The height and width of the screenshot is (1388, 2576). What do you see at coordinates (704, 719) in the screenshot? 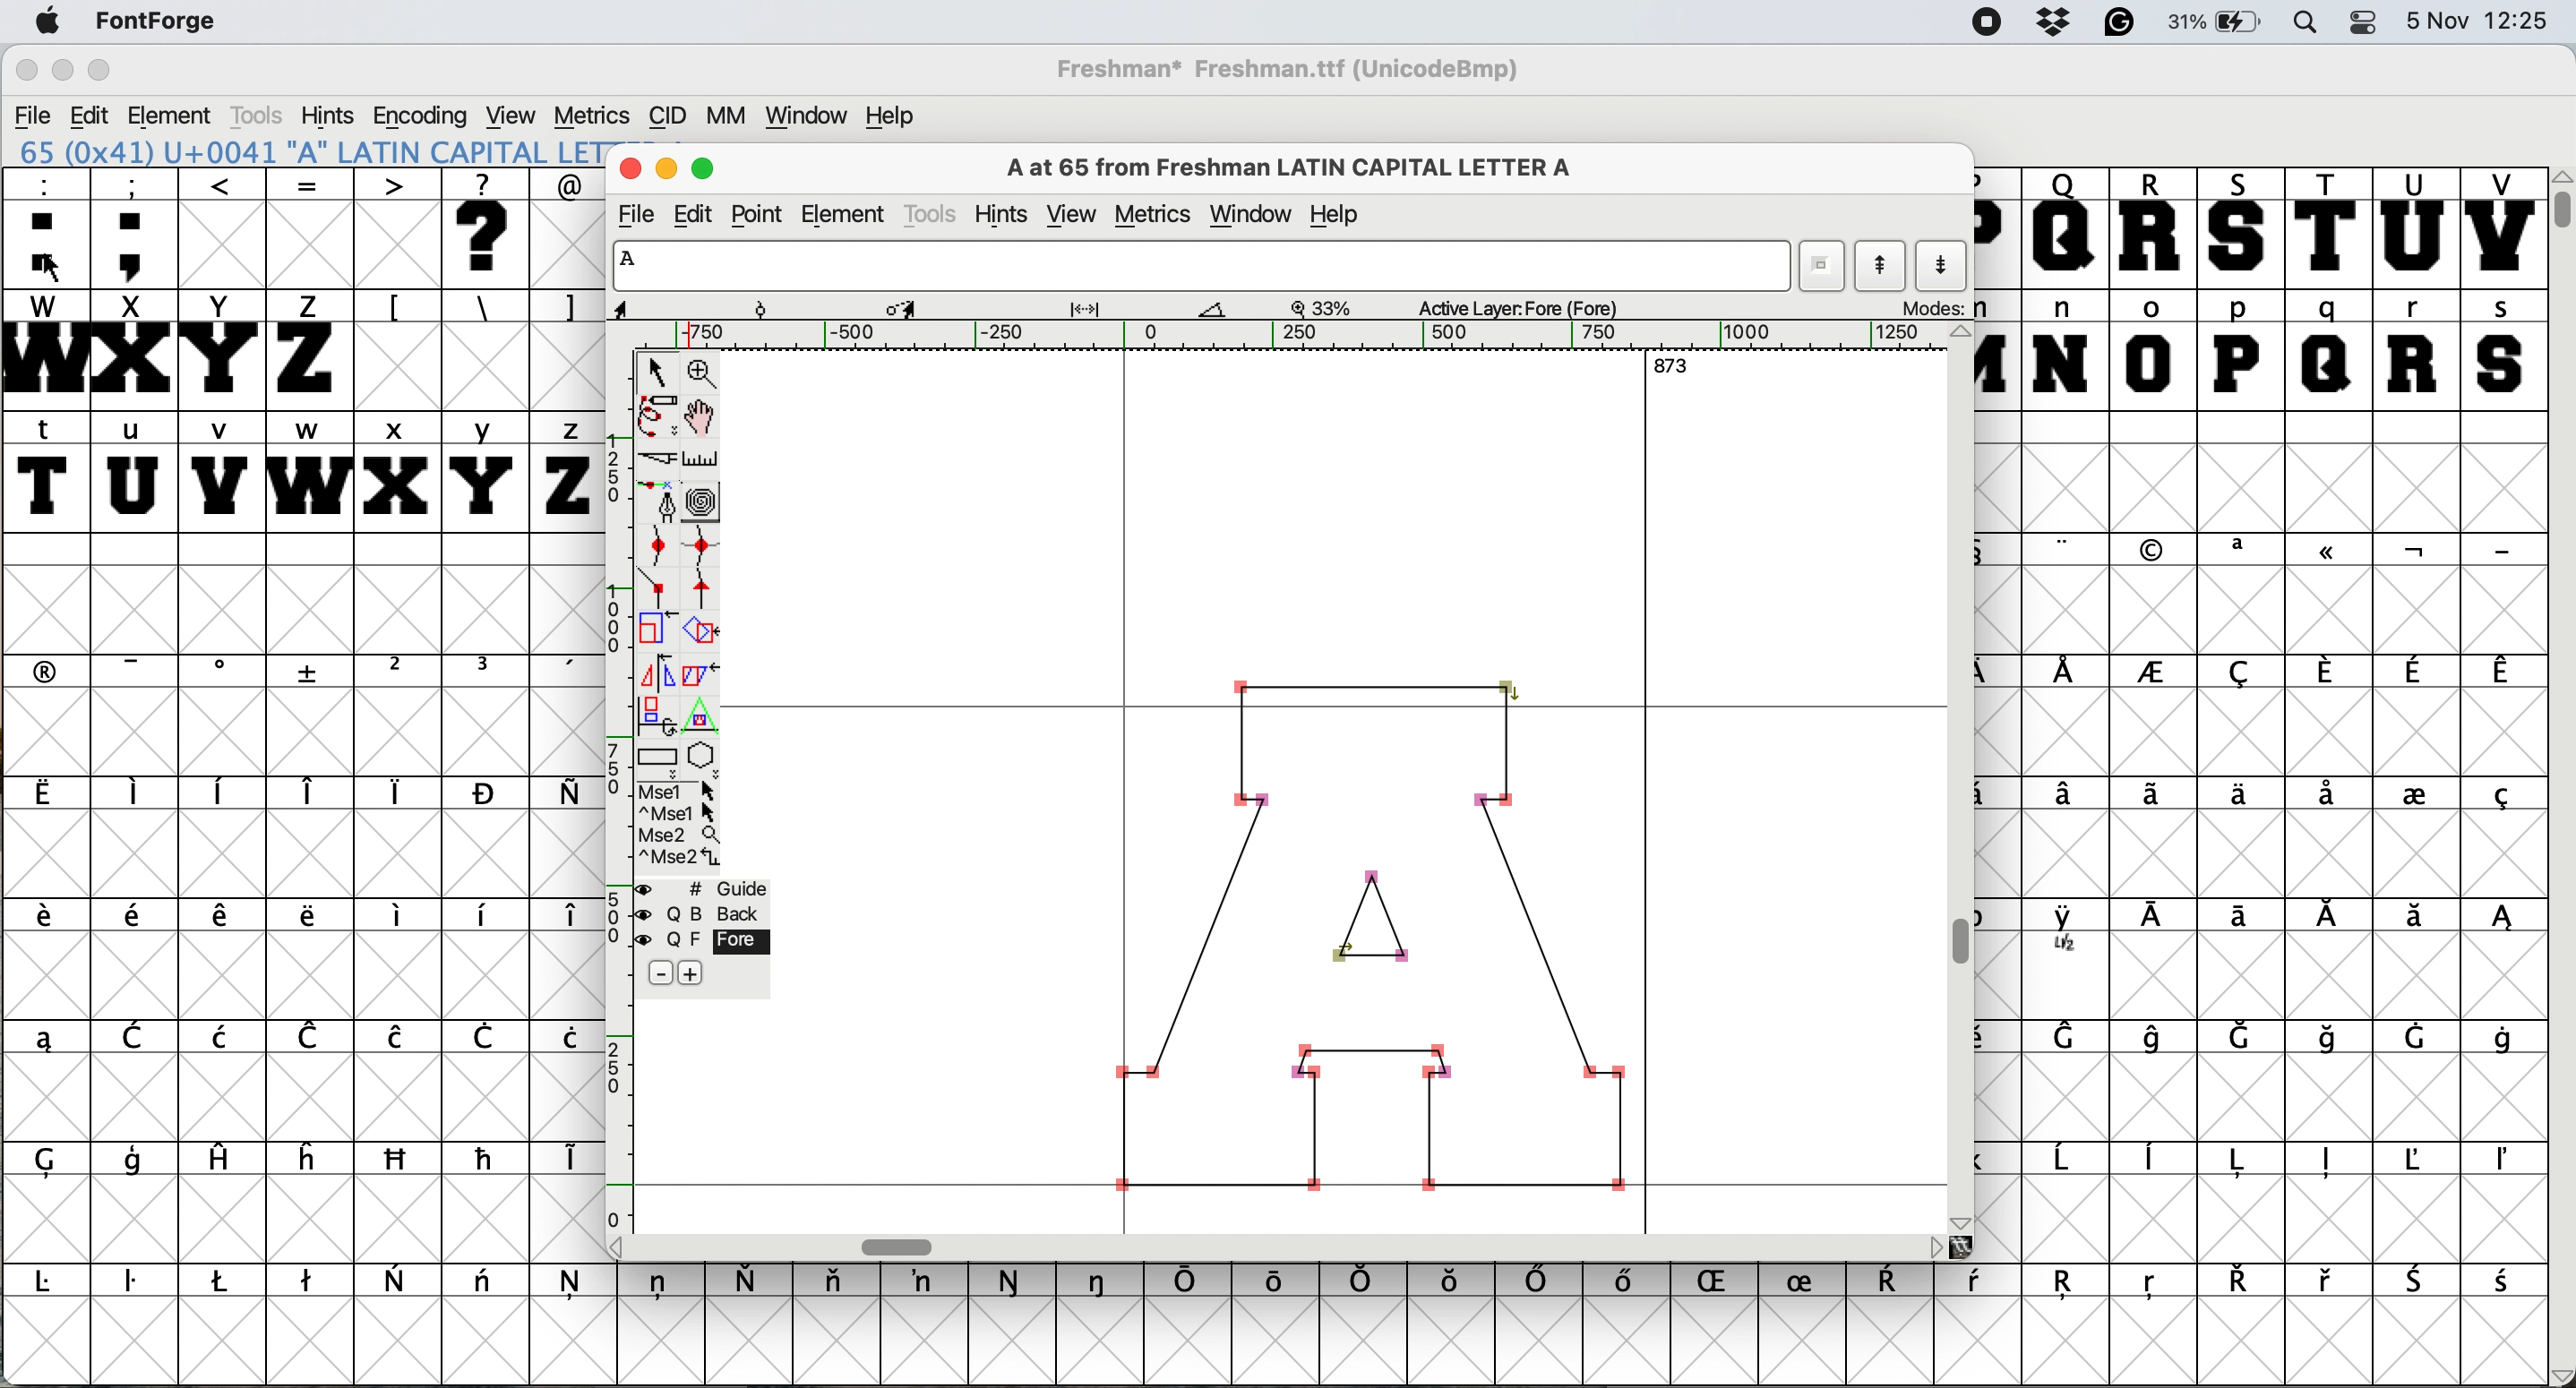
I see `perform a perspective transformation on selection` at bounding box center [704, 719].